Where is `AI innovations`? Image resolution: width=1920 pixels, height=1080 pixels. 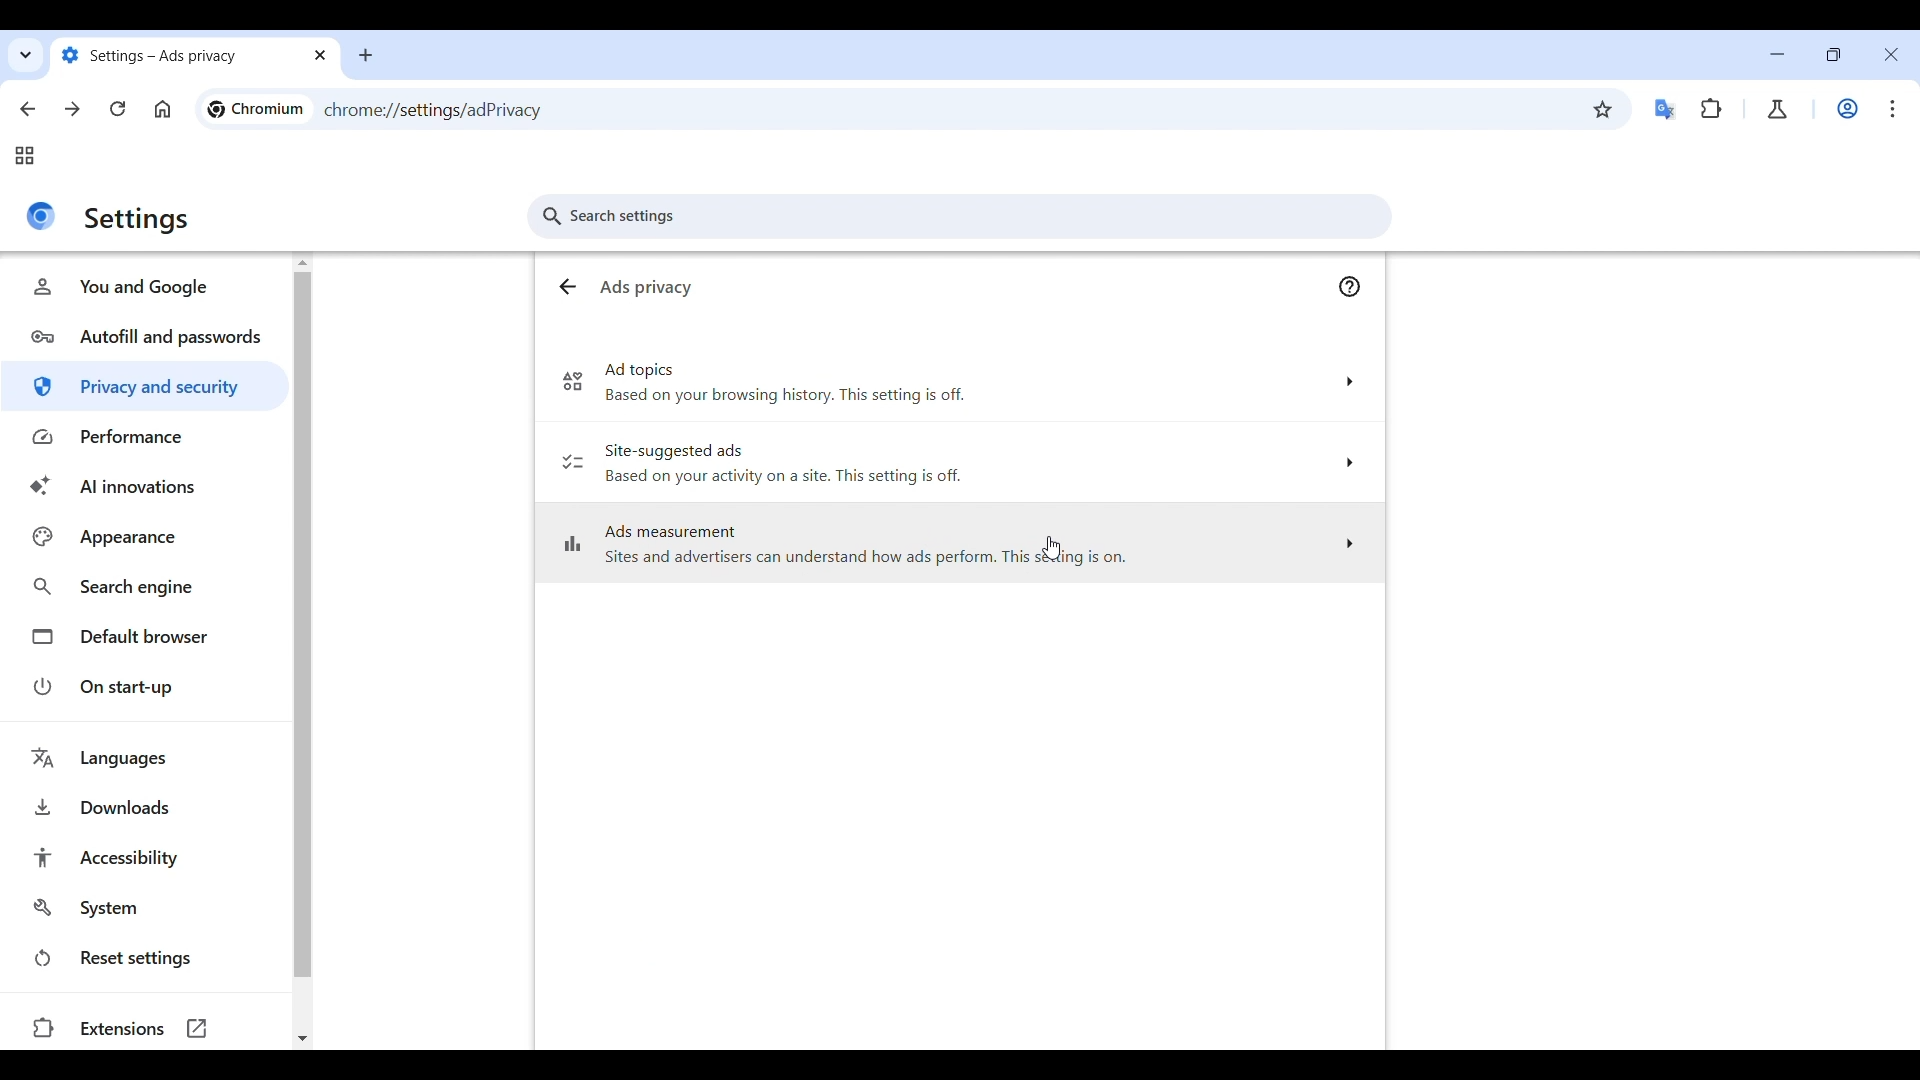
AI innovations is located at coordinates (144, 487).